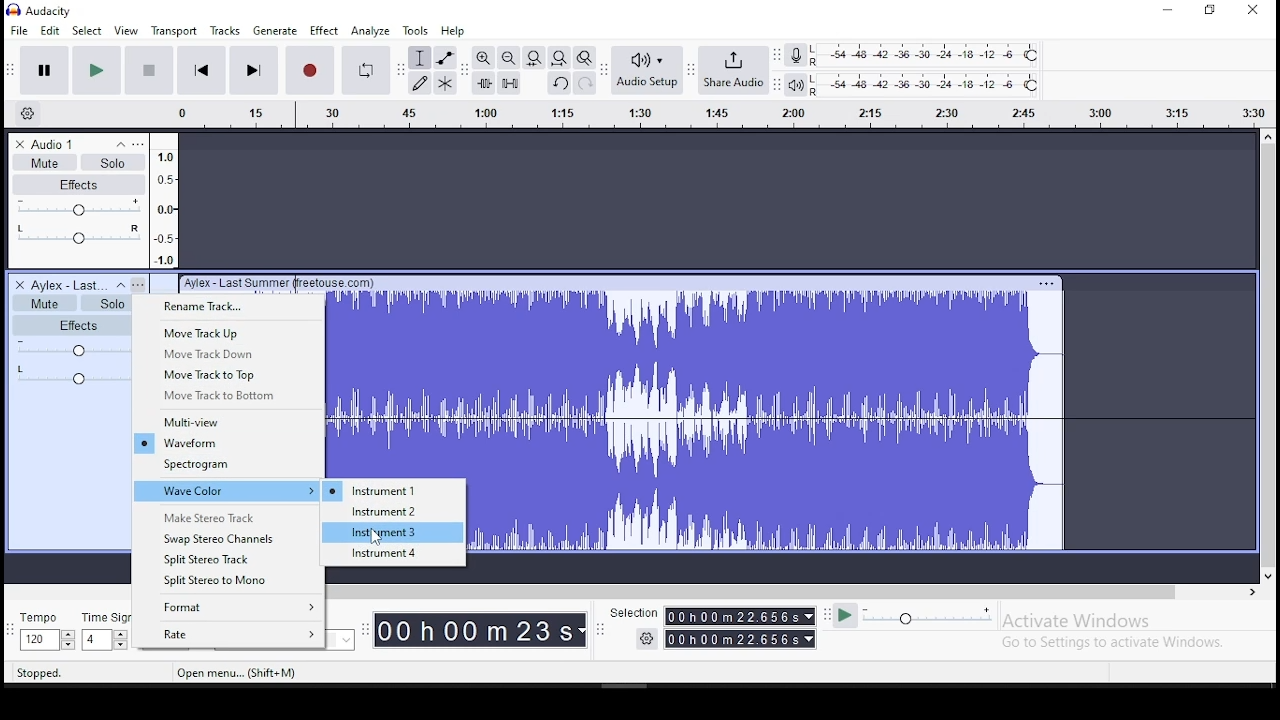  I want to click on make stereo track, so click(227, 515).